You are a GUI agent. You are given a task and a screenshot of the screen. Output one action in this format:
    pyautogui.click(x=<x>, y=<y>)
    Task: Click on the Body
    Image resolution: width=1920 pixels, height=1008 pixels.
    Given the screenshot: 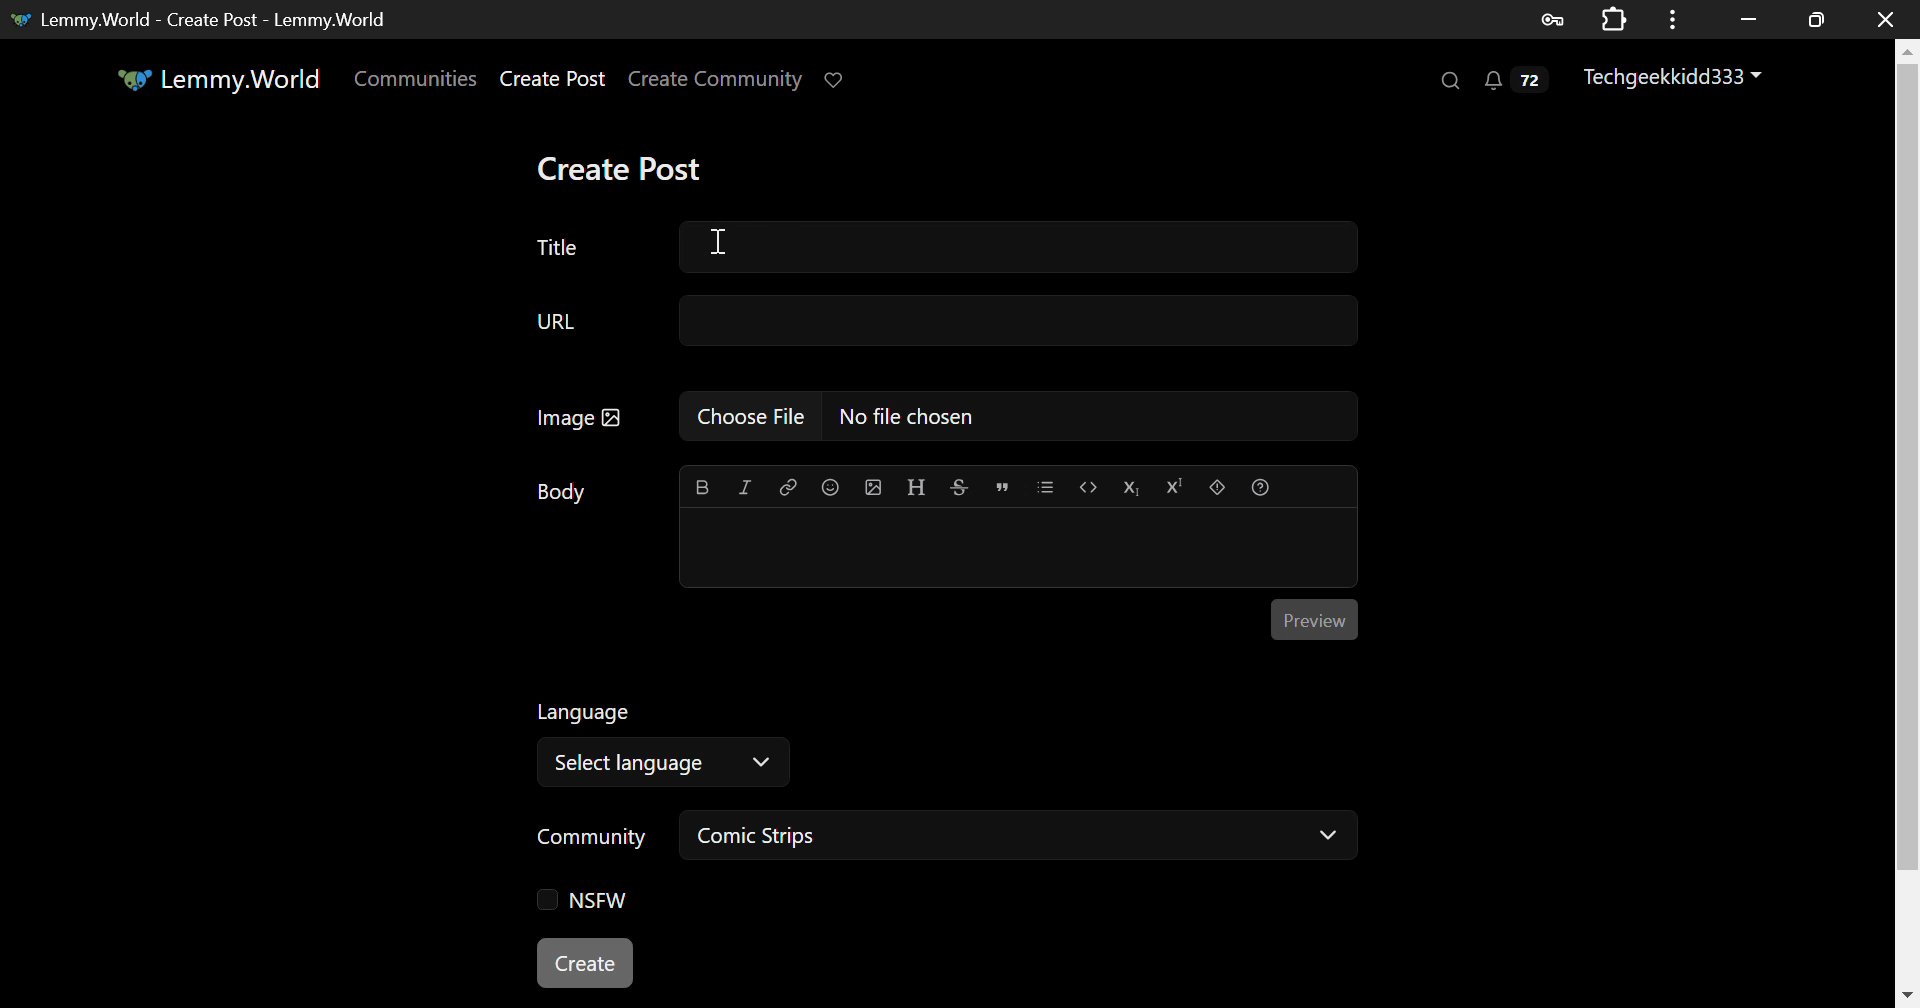 What is the action you would take?
    pyautogui.click(x=563, y=492)
    